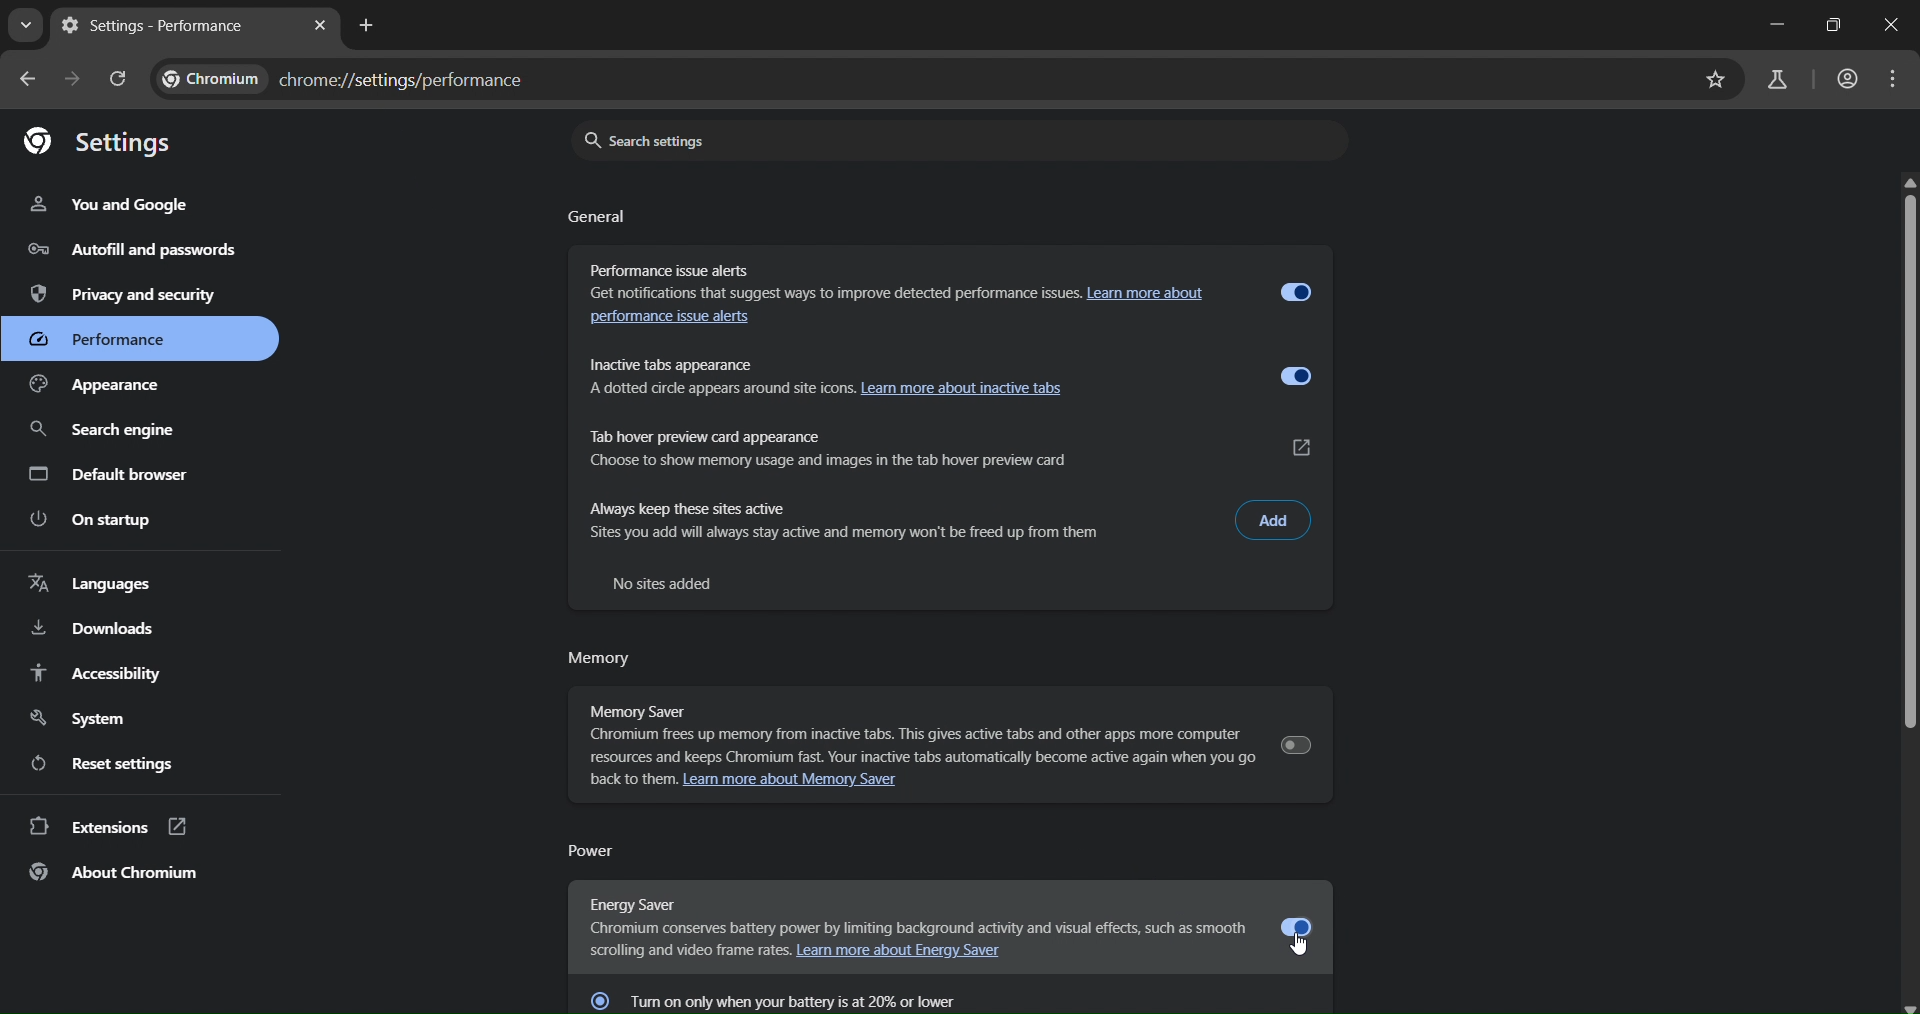 The width and height of the screenshot is (1920, 1014). What do you see at coordinates (1714, 81) in the screenshot?
I see `bookmark page` at bounding box center [1714, 81].